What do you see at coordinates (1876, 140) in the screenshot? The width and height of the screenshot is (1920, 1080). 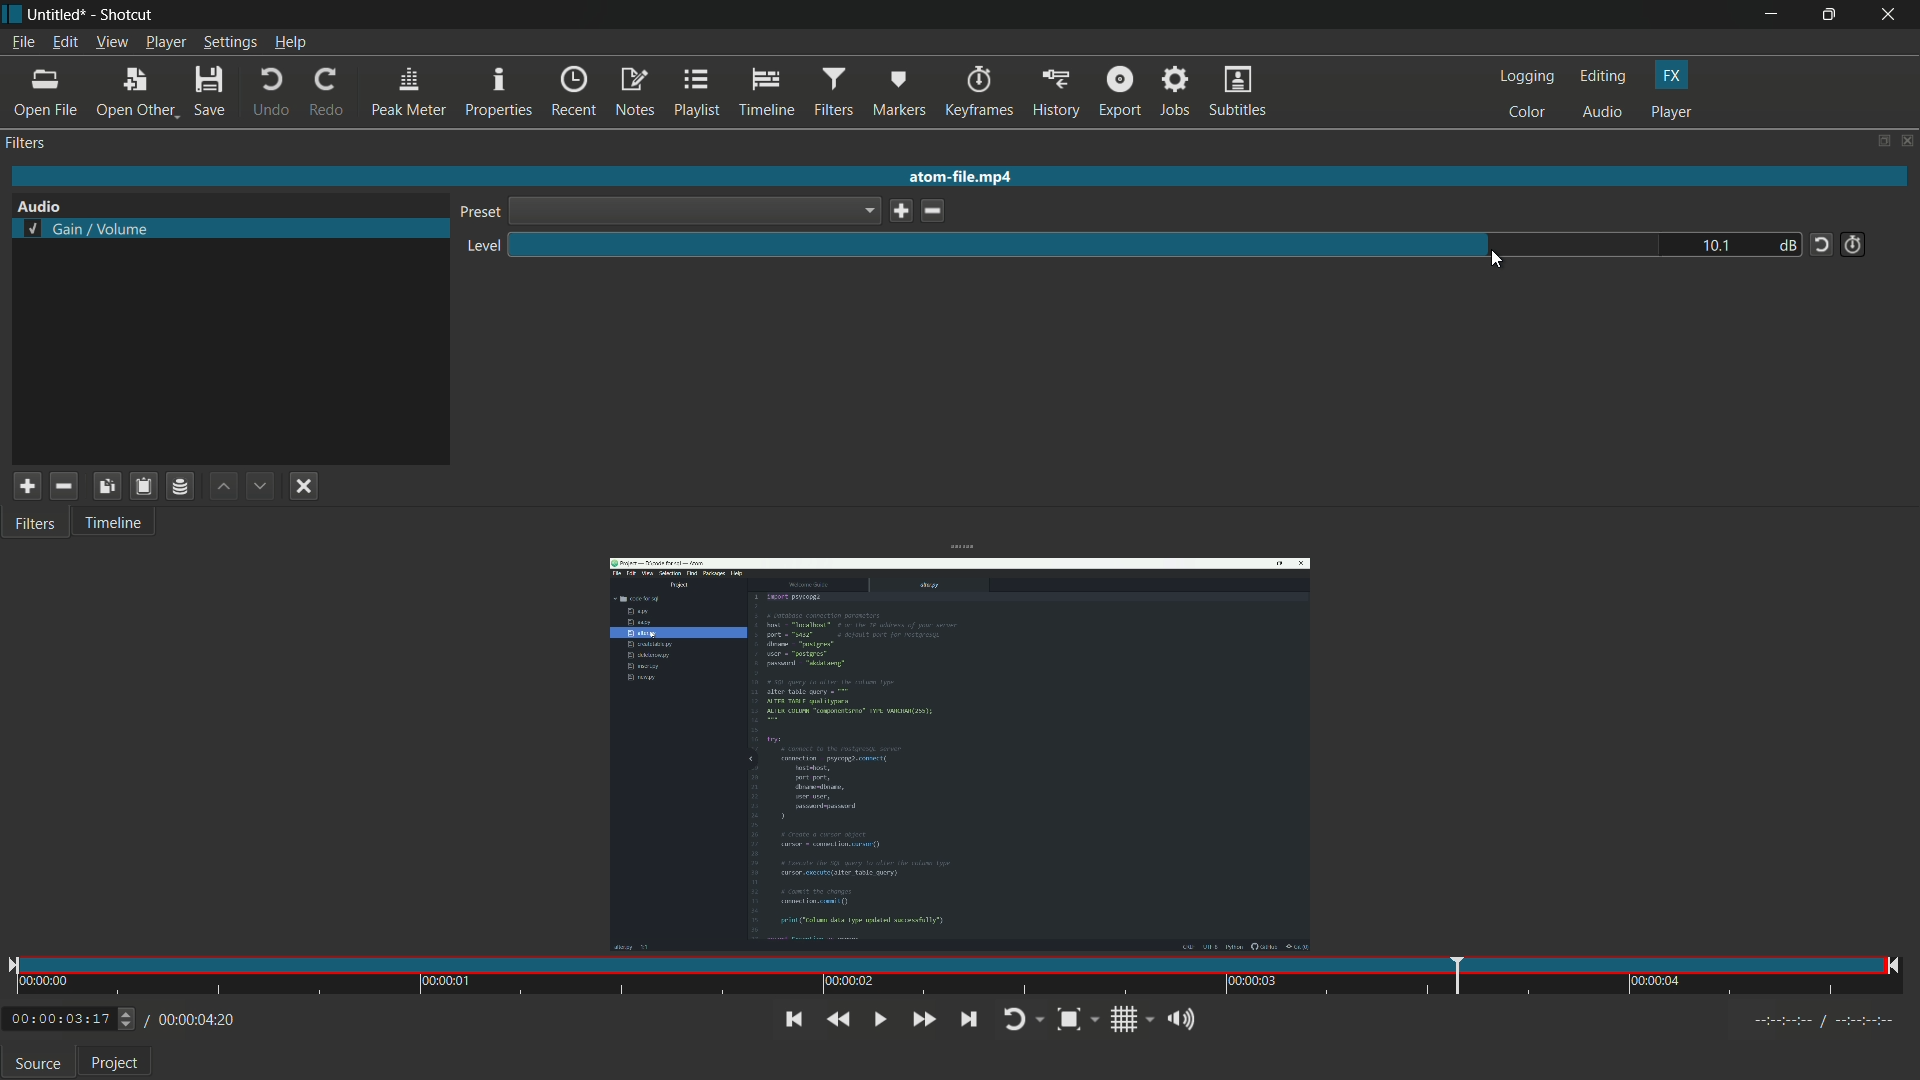 I see `change layout` at bounding box center [1876, 140].